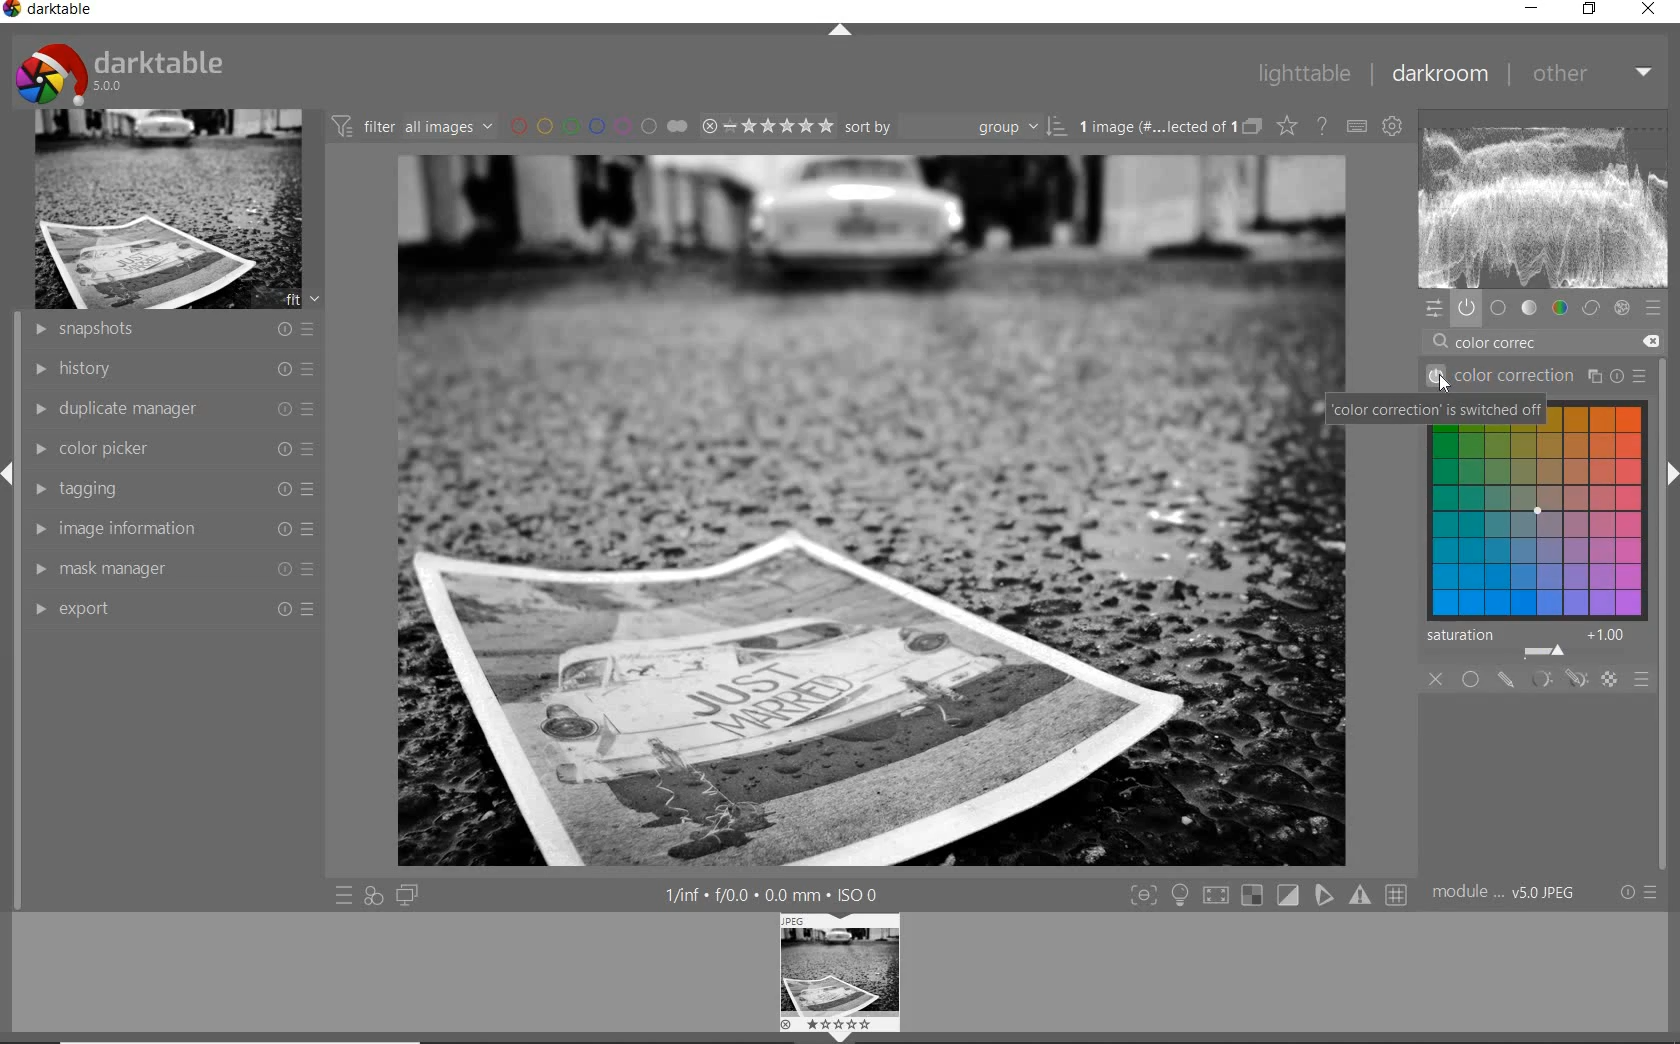  Describe the element at coordinates (168, 210) in the screenshot. I see `image` at that location.